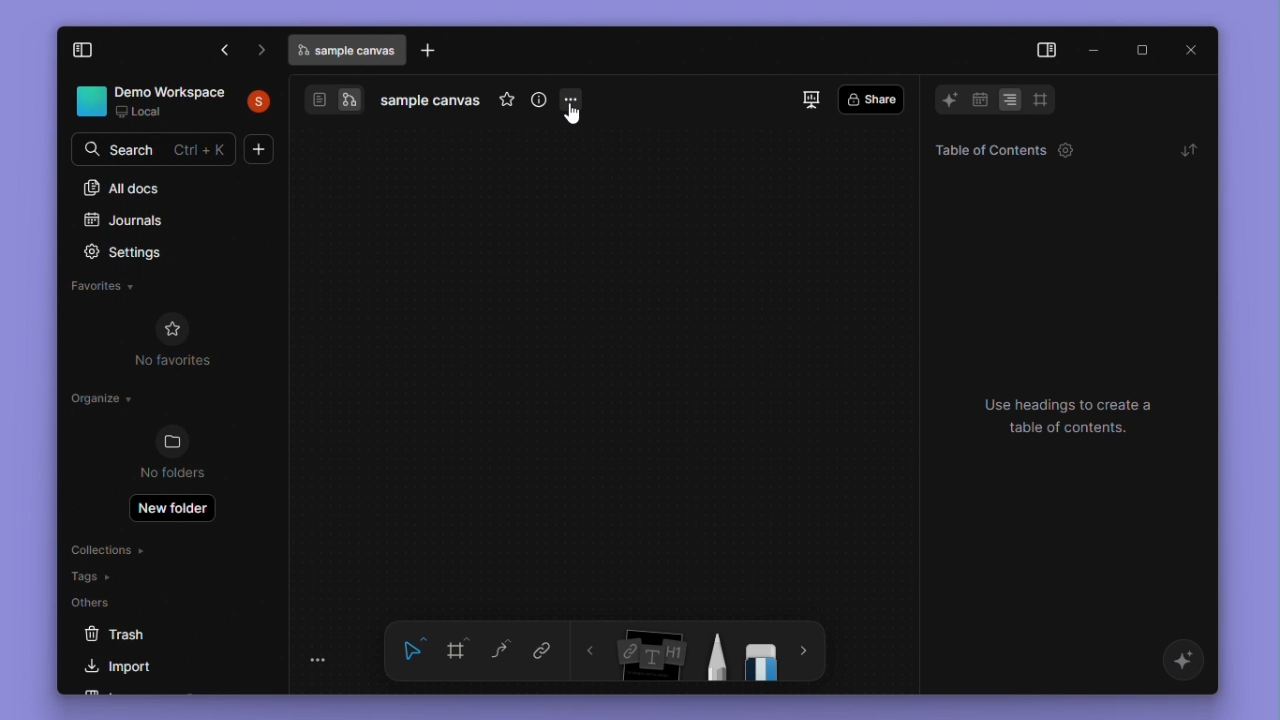 The image size is (1280, 720). Describe the element at coordinates (431, 51) in the screenshot. I see `new tab` at that location.